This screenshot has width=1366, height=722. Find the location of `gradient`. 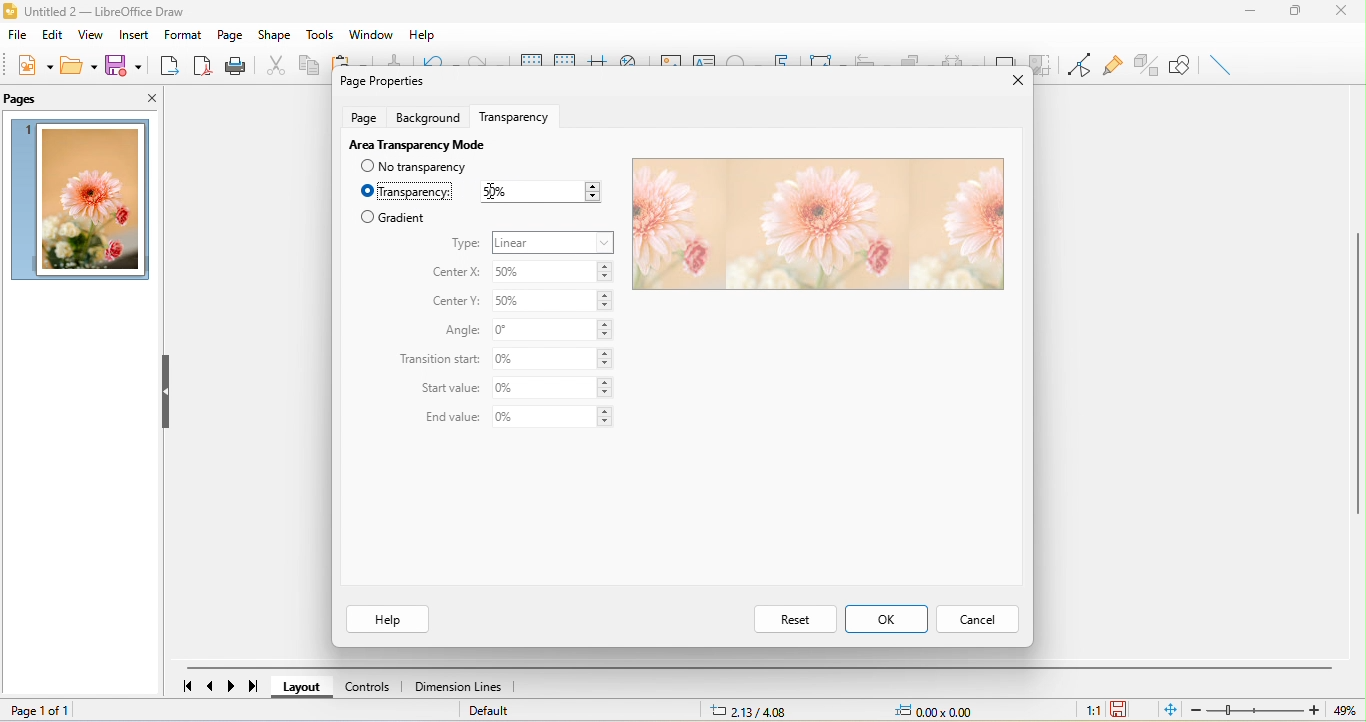

gradient is located at coordinates (393, 217).